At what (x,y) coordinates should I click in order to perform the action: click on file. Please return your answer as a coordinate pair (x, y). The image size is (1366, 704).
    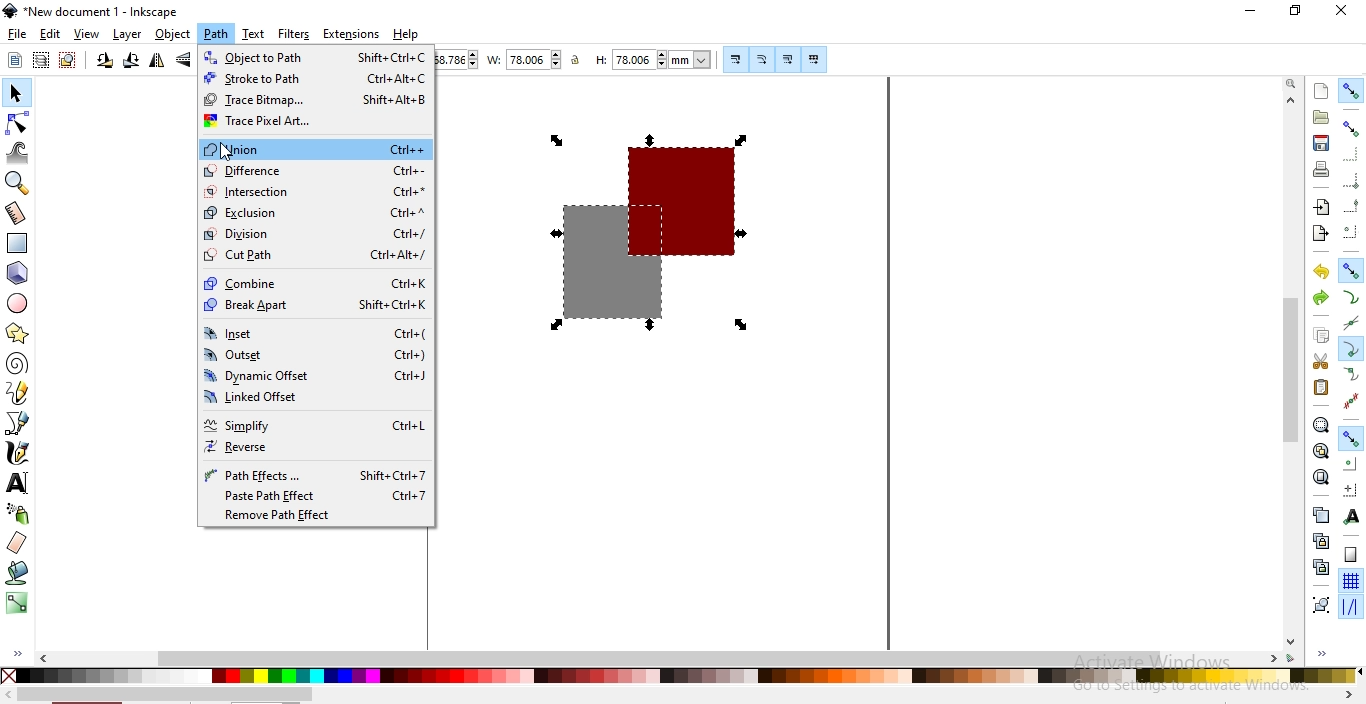
    Looking at the image, I should click on (18, 35).